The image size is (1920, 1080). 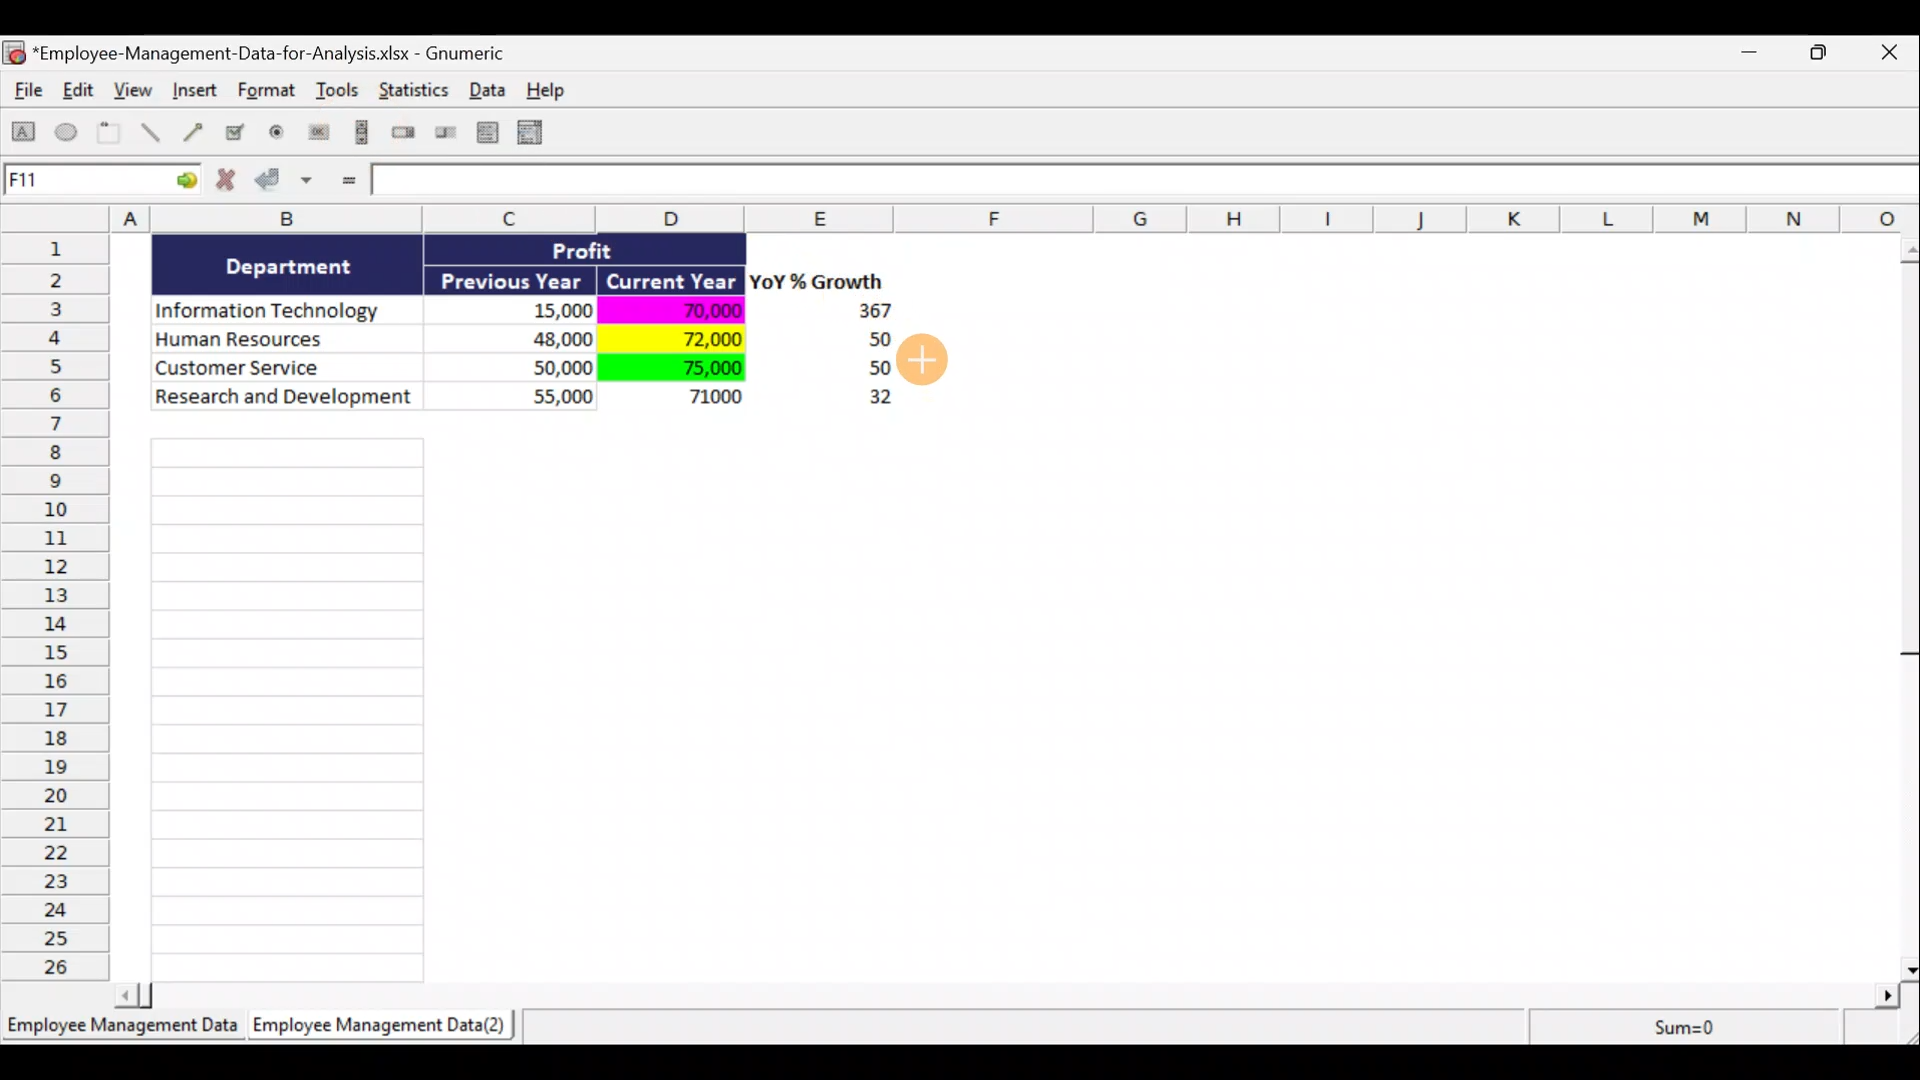 What do you see at coordinates (340, 94) in the screenshot?
I see `Tools` at bounding box center [340, 94].